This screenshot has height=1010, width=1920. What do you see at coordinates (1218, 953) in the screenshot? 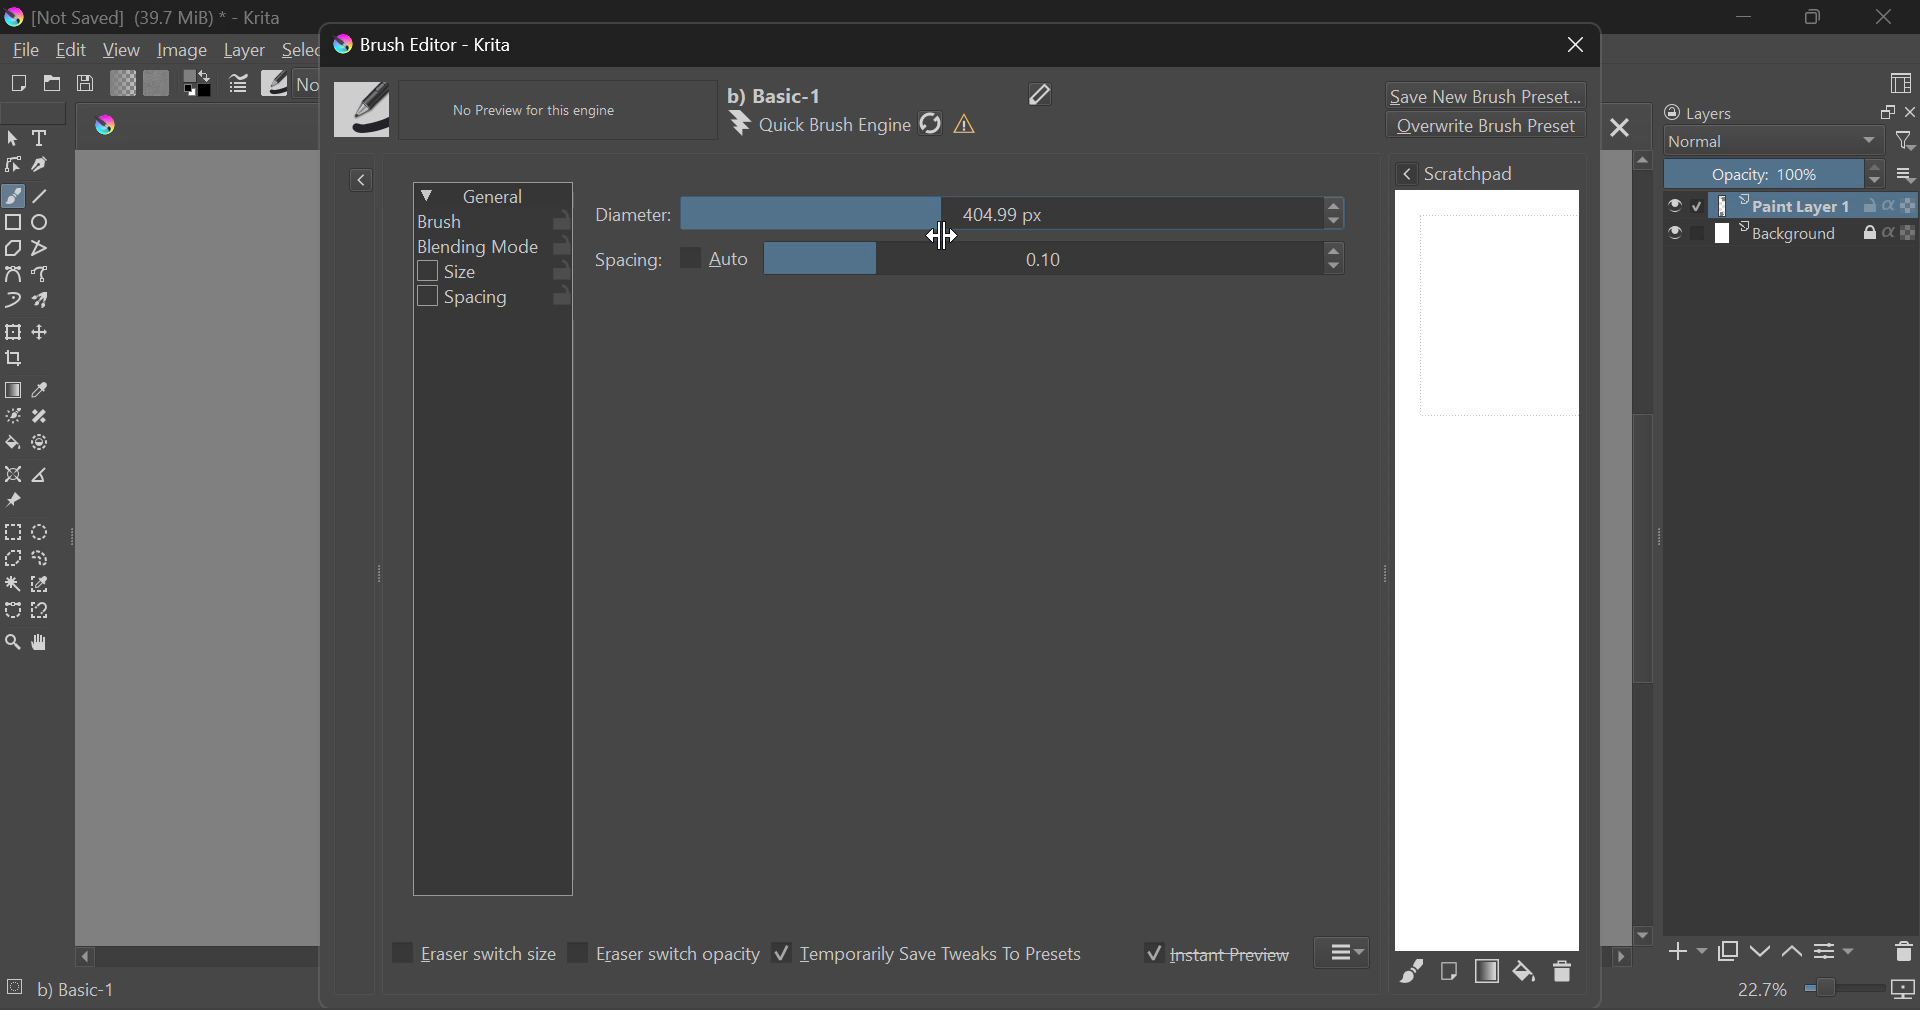
I see `Instant Preview` at bounding box center [1218, 953].